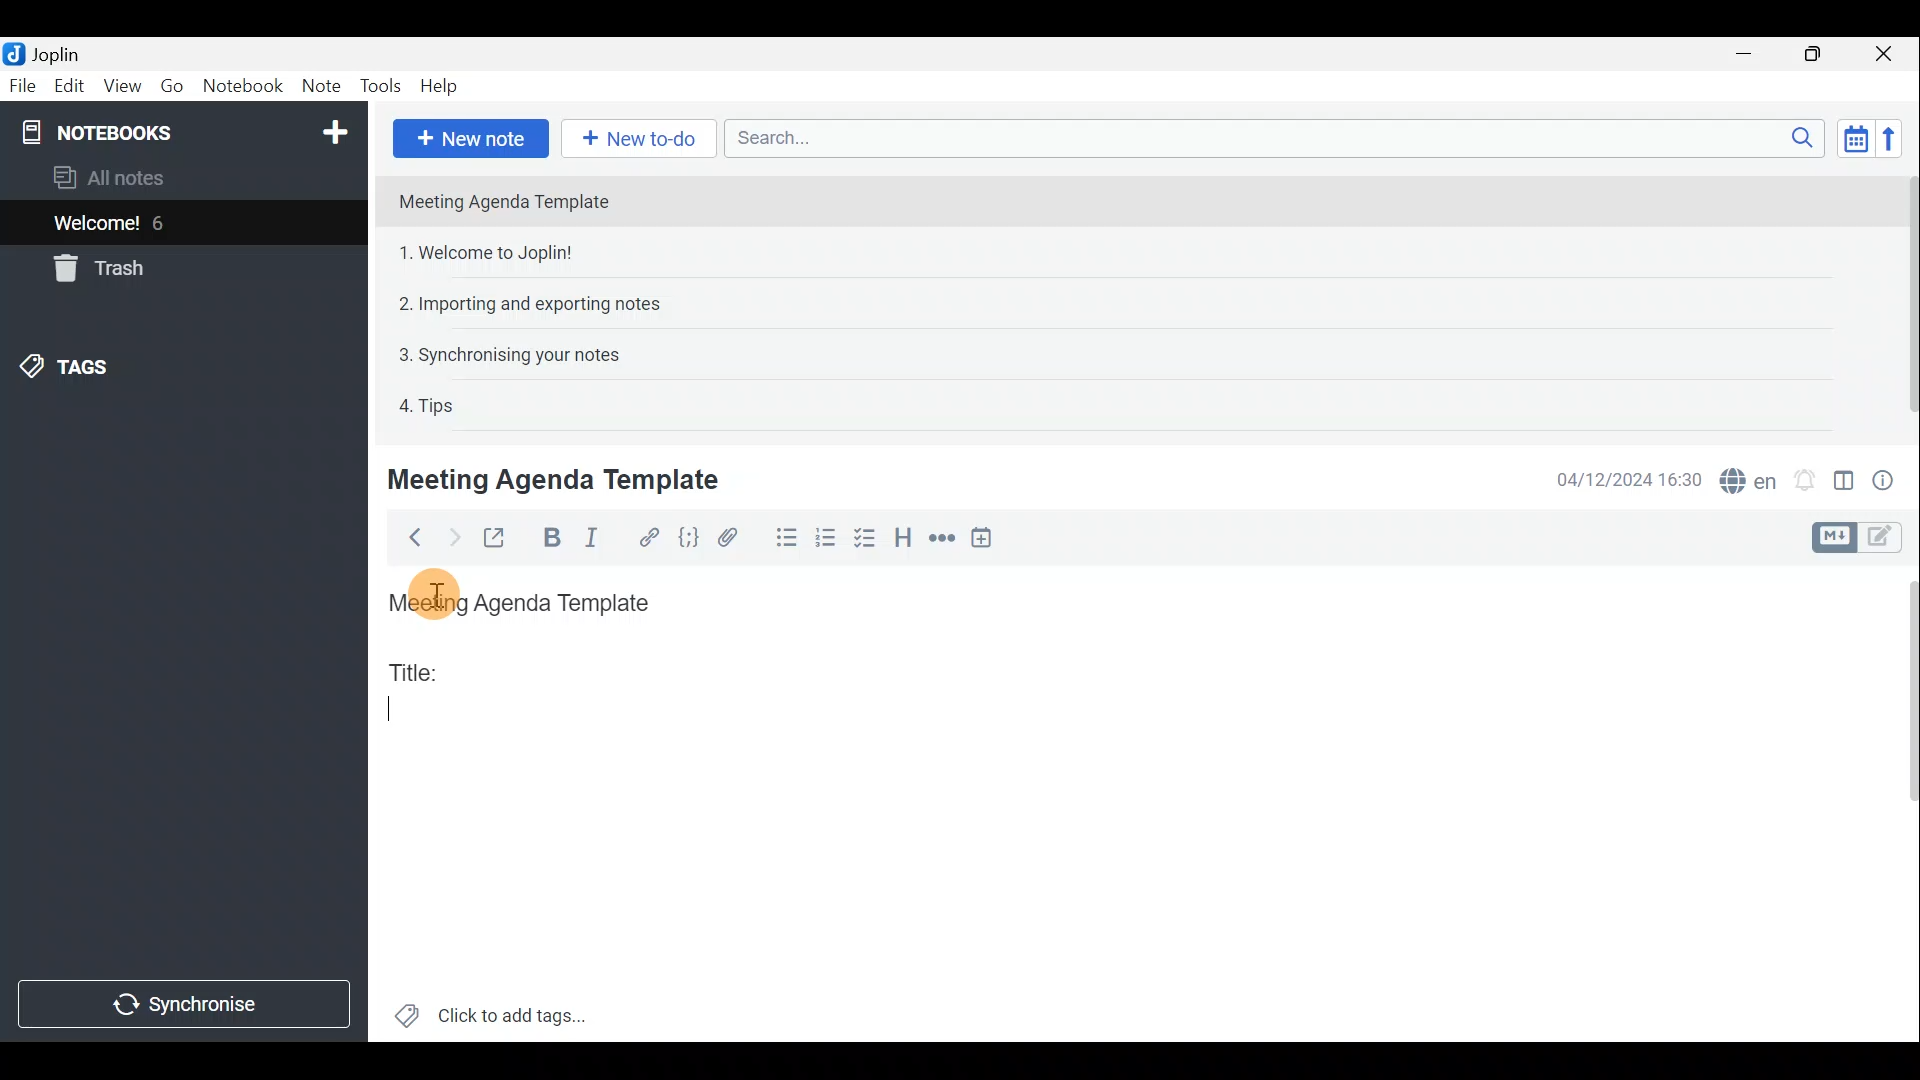 The height and width of the screenshot is (1080, 1920). I want to click on Attach file, so click(737, 538).